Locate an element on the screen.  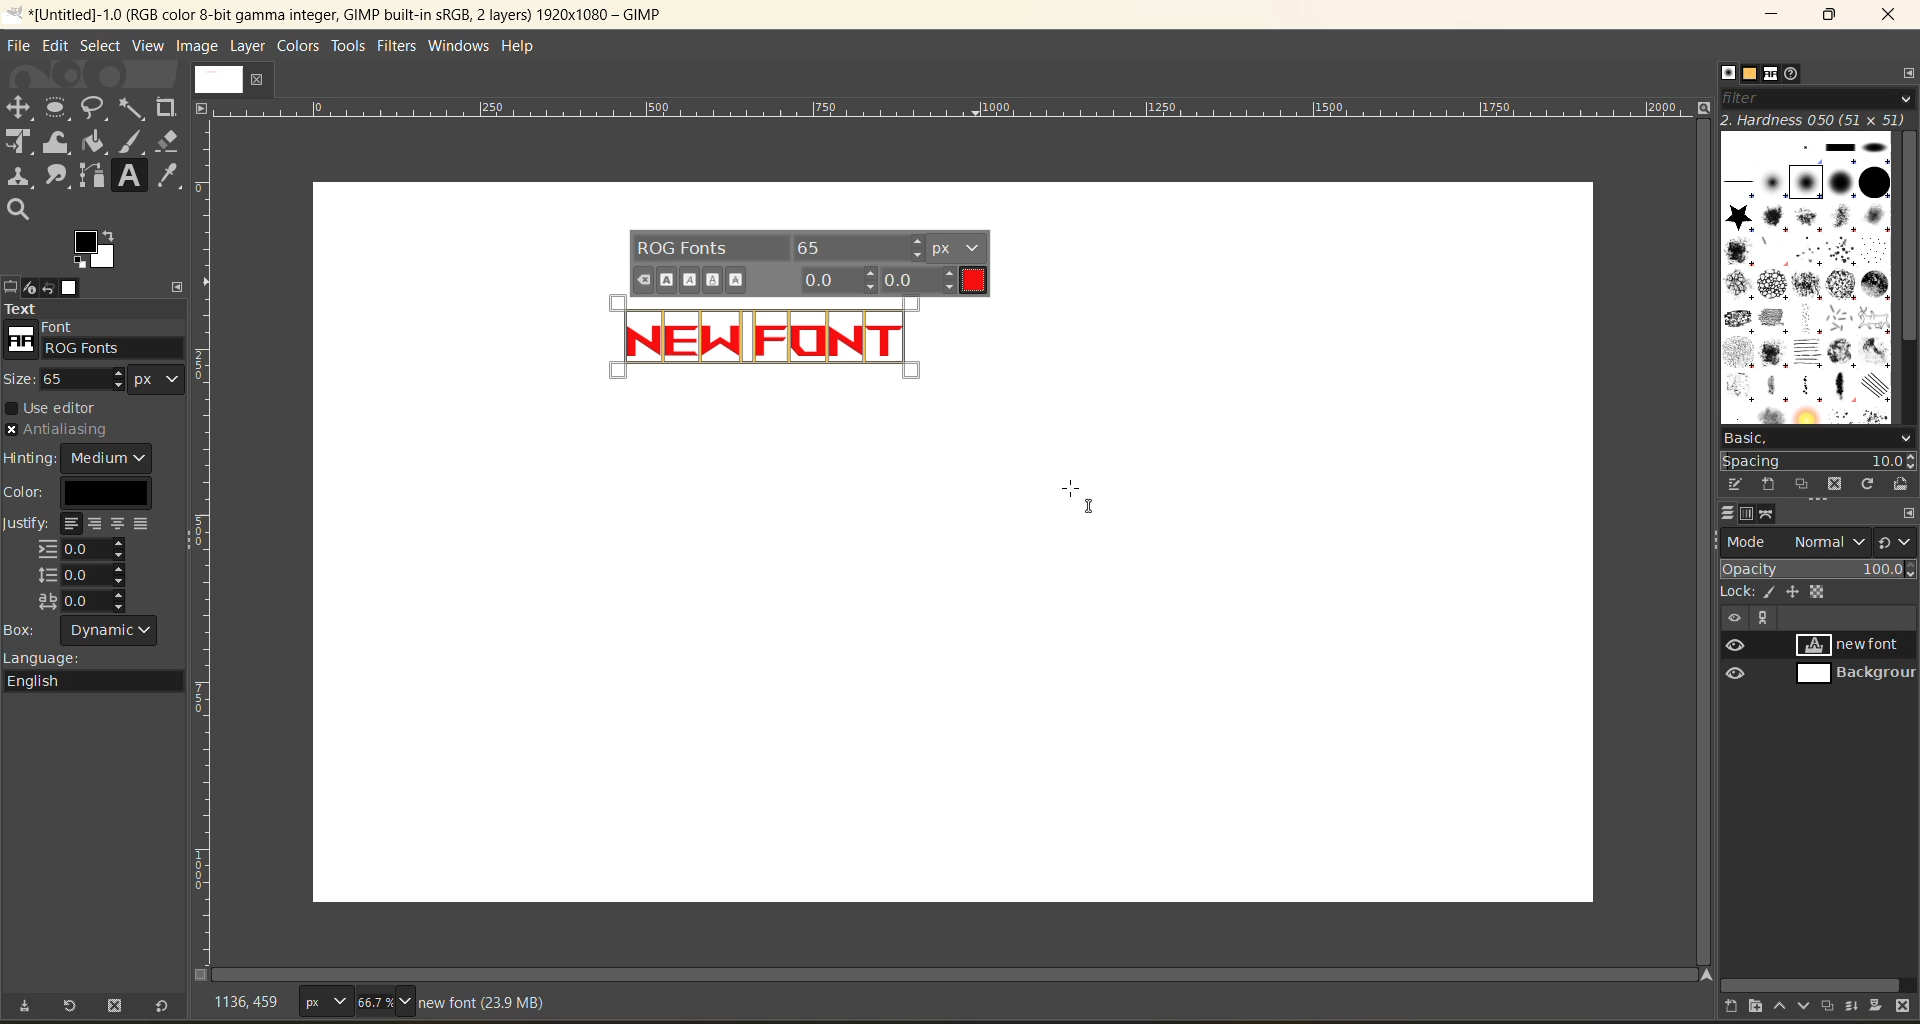
refresh brushes is located at coordinates (1871, 486).